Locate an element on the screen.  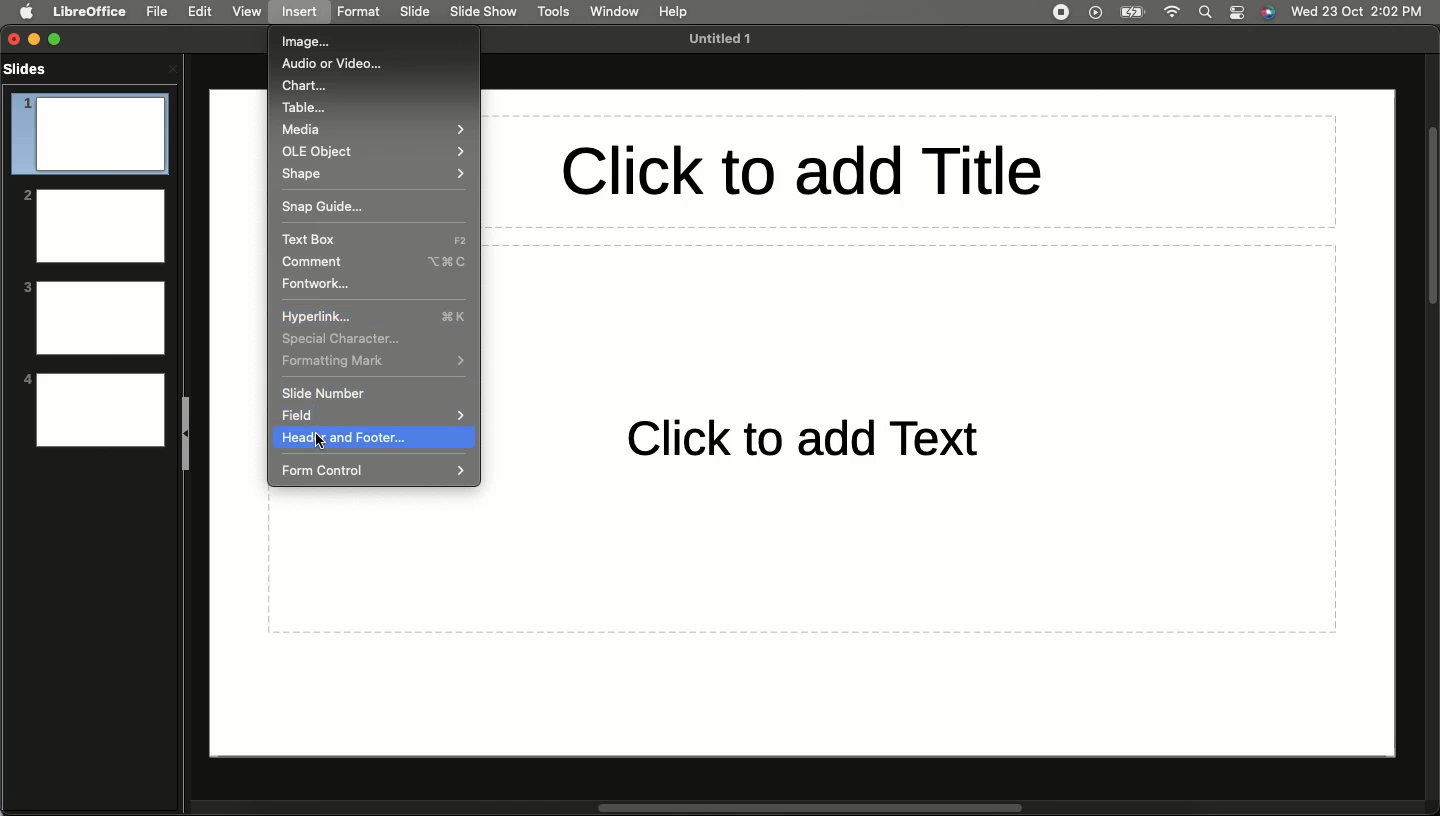
Header and footer is located at coordinates (372, 438).